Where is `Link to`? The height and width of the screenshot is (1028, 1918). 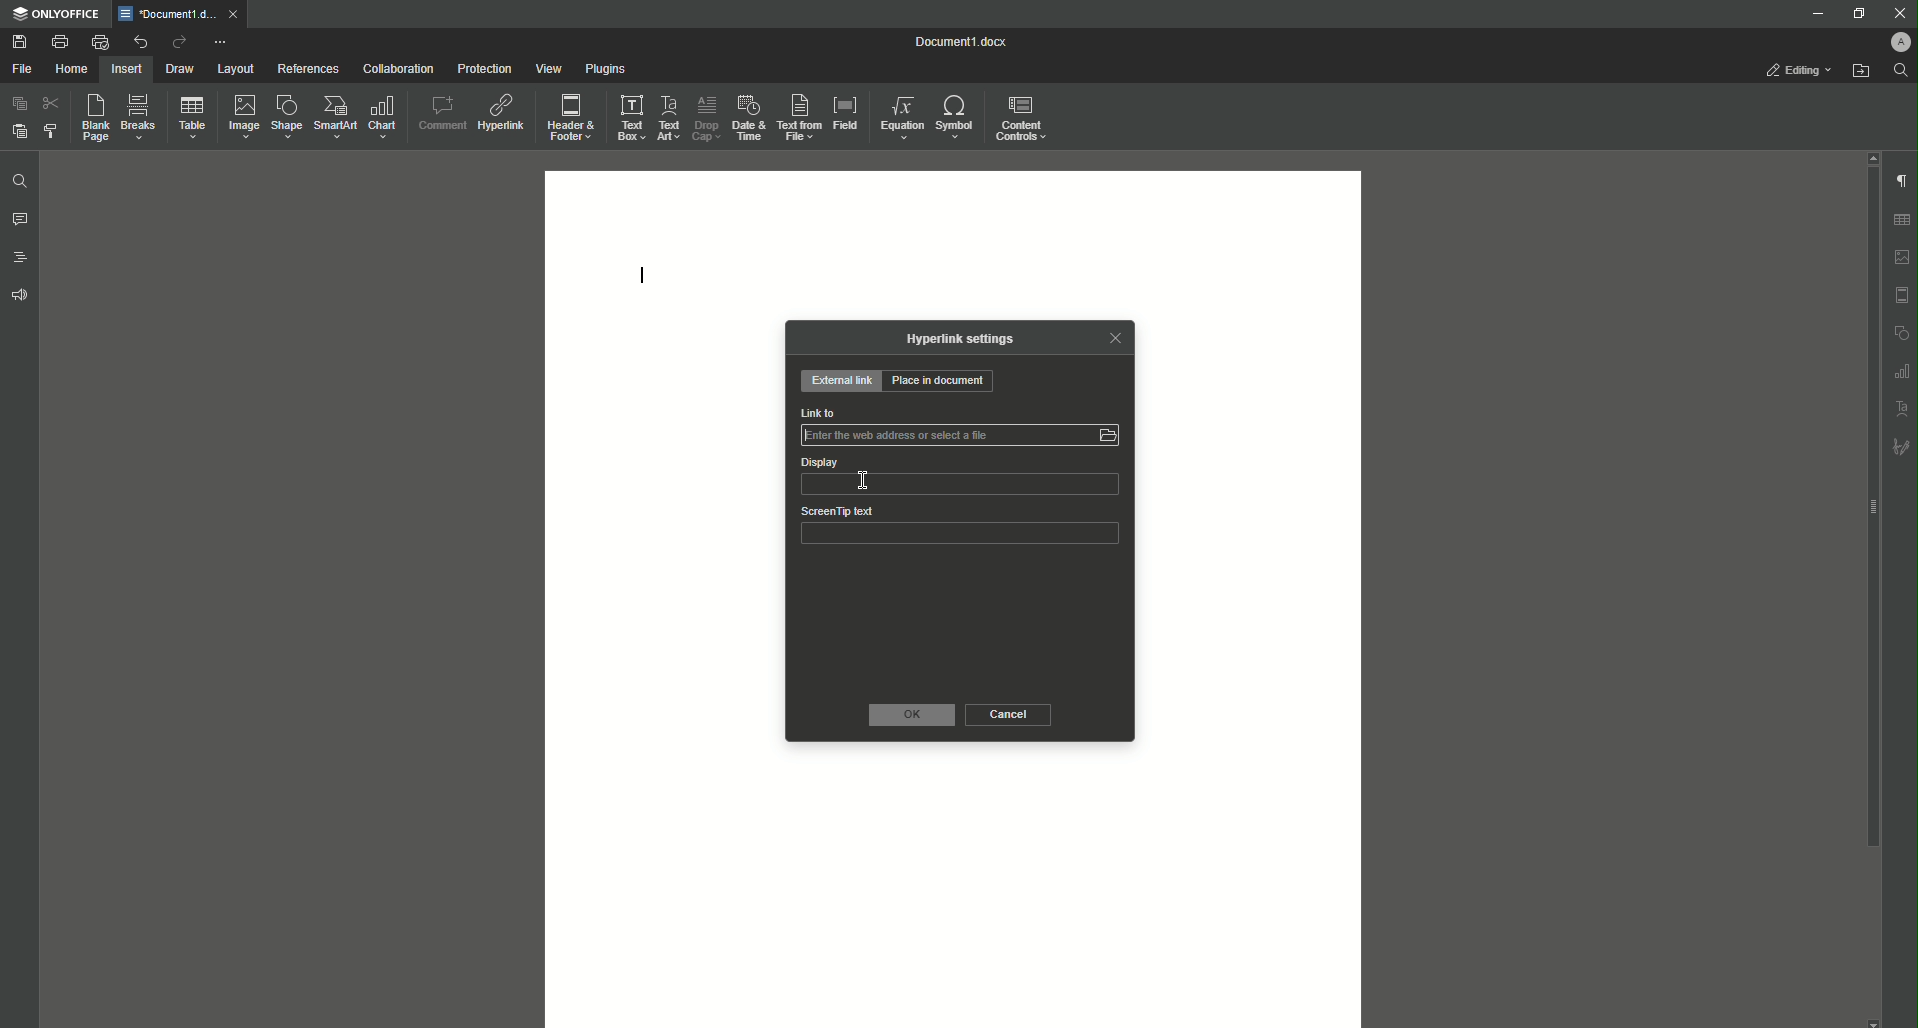 Link to is located at coordinates (961, 438).